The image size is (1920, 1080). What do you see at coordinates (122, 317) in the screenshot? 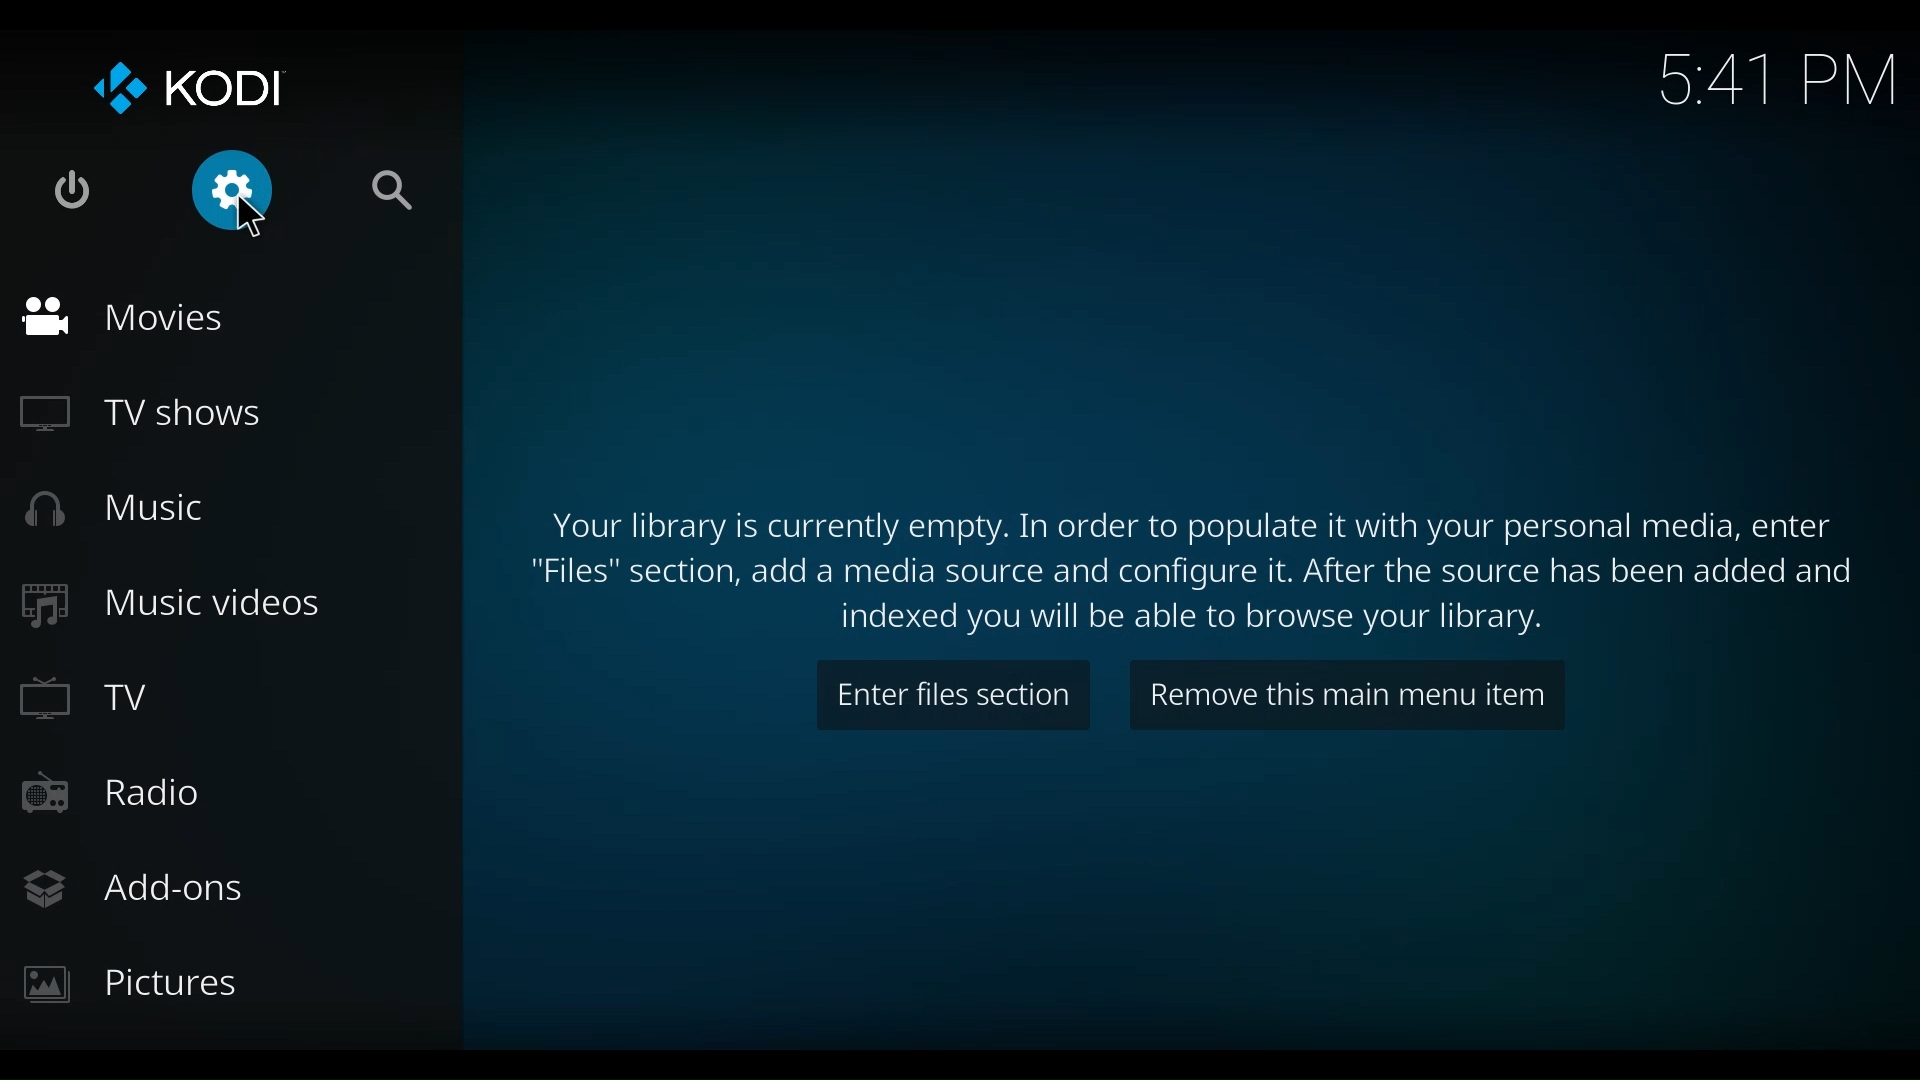
I see `movies` at bounding box center [122, 317].